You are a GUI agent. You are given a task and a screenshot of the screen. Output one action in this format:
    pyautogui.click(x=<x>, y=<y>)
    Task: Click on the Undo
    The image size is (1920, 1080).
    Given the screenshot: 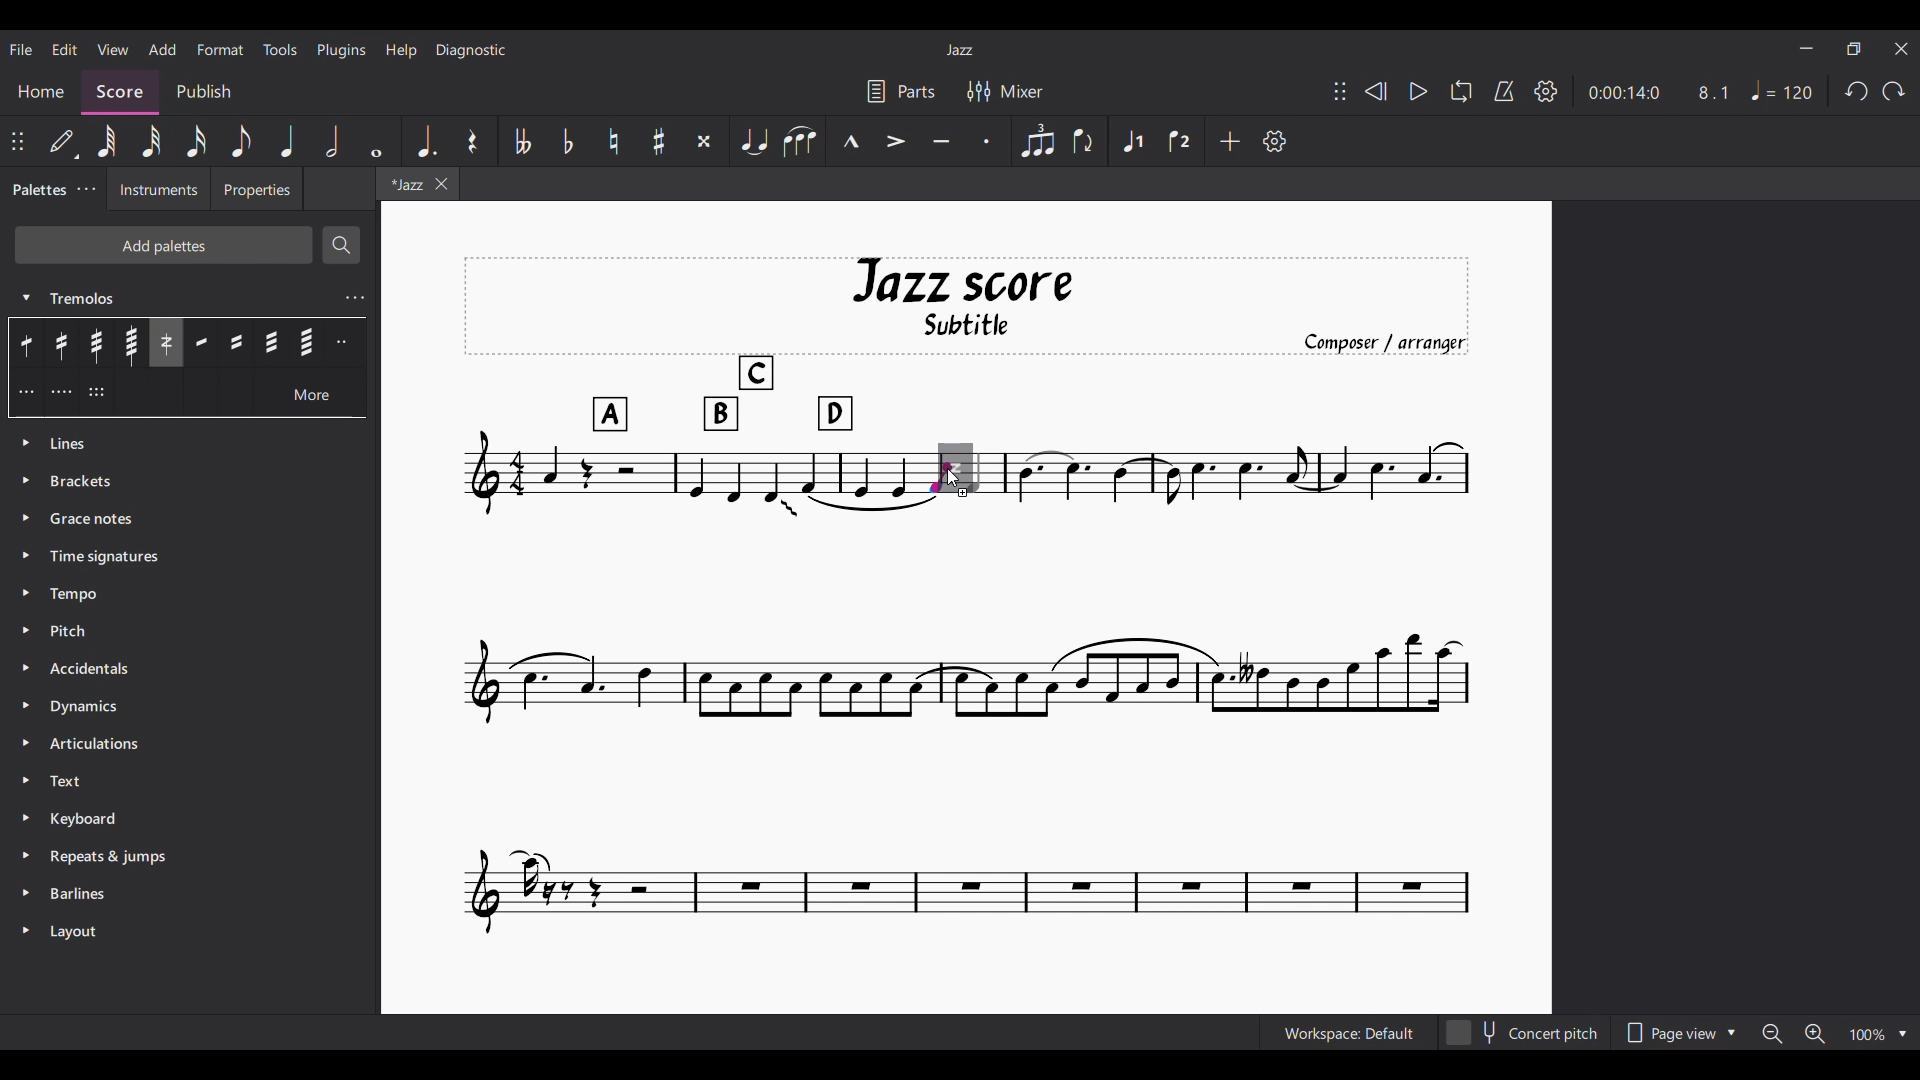 What is the action you would take?
    pyautogui.click(x=1857, y=91)
    